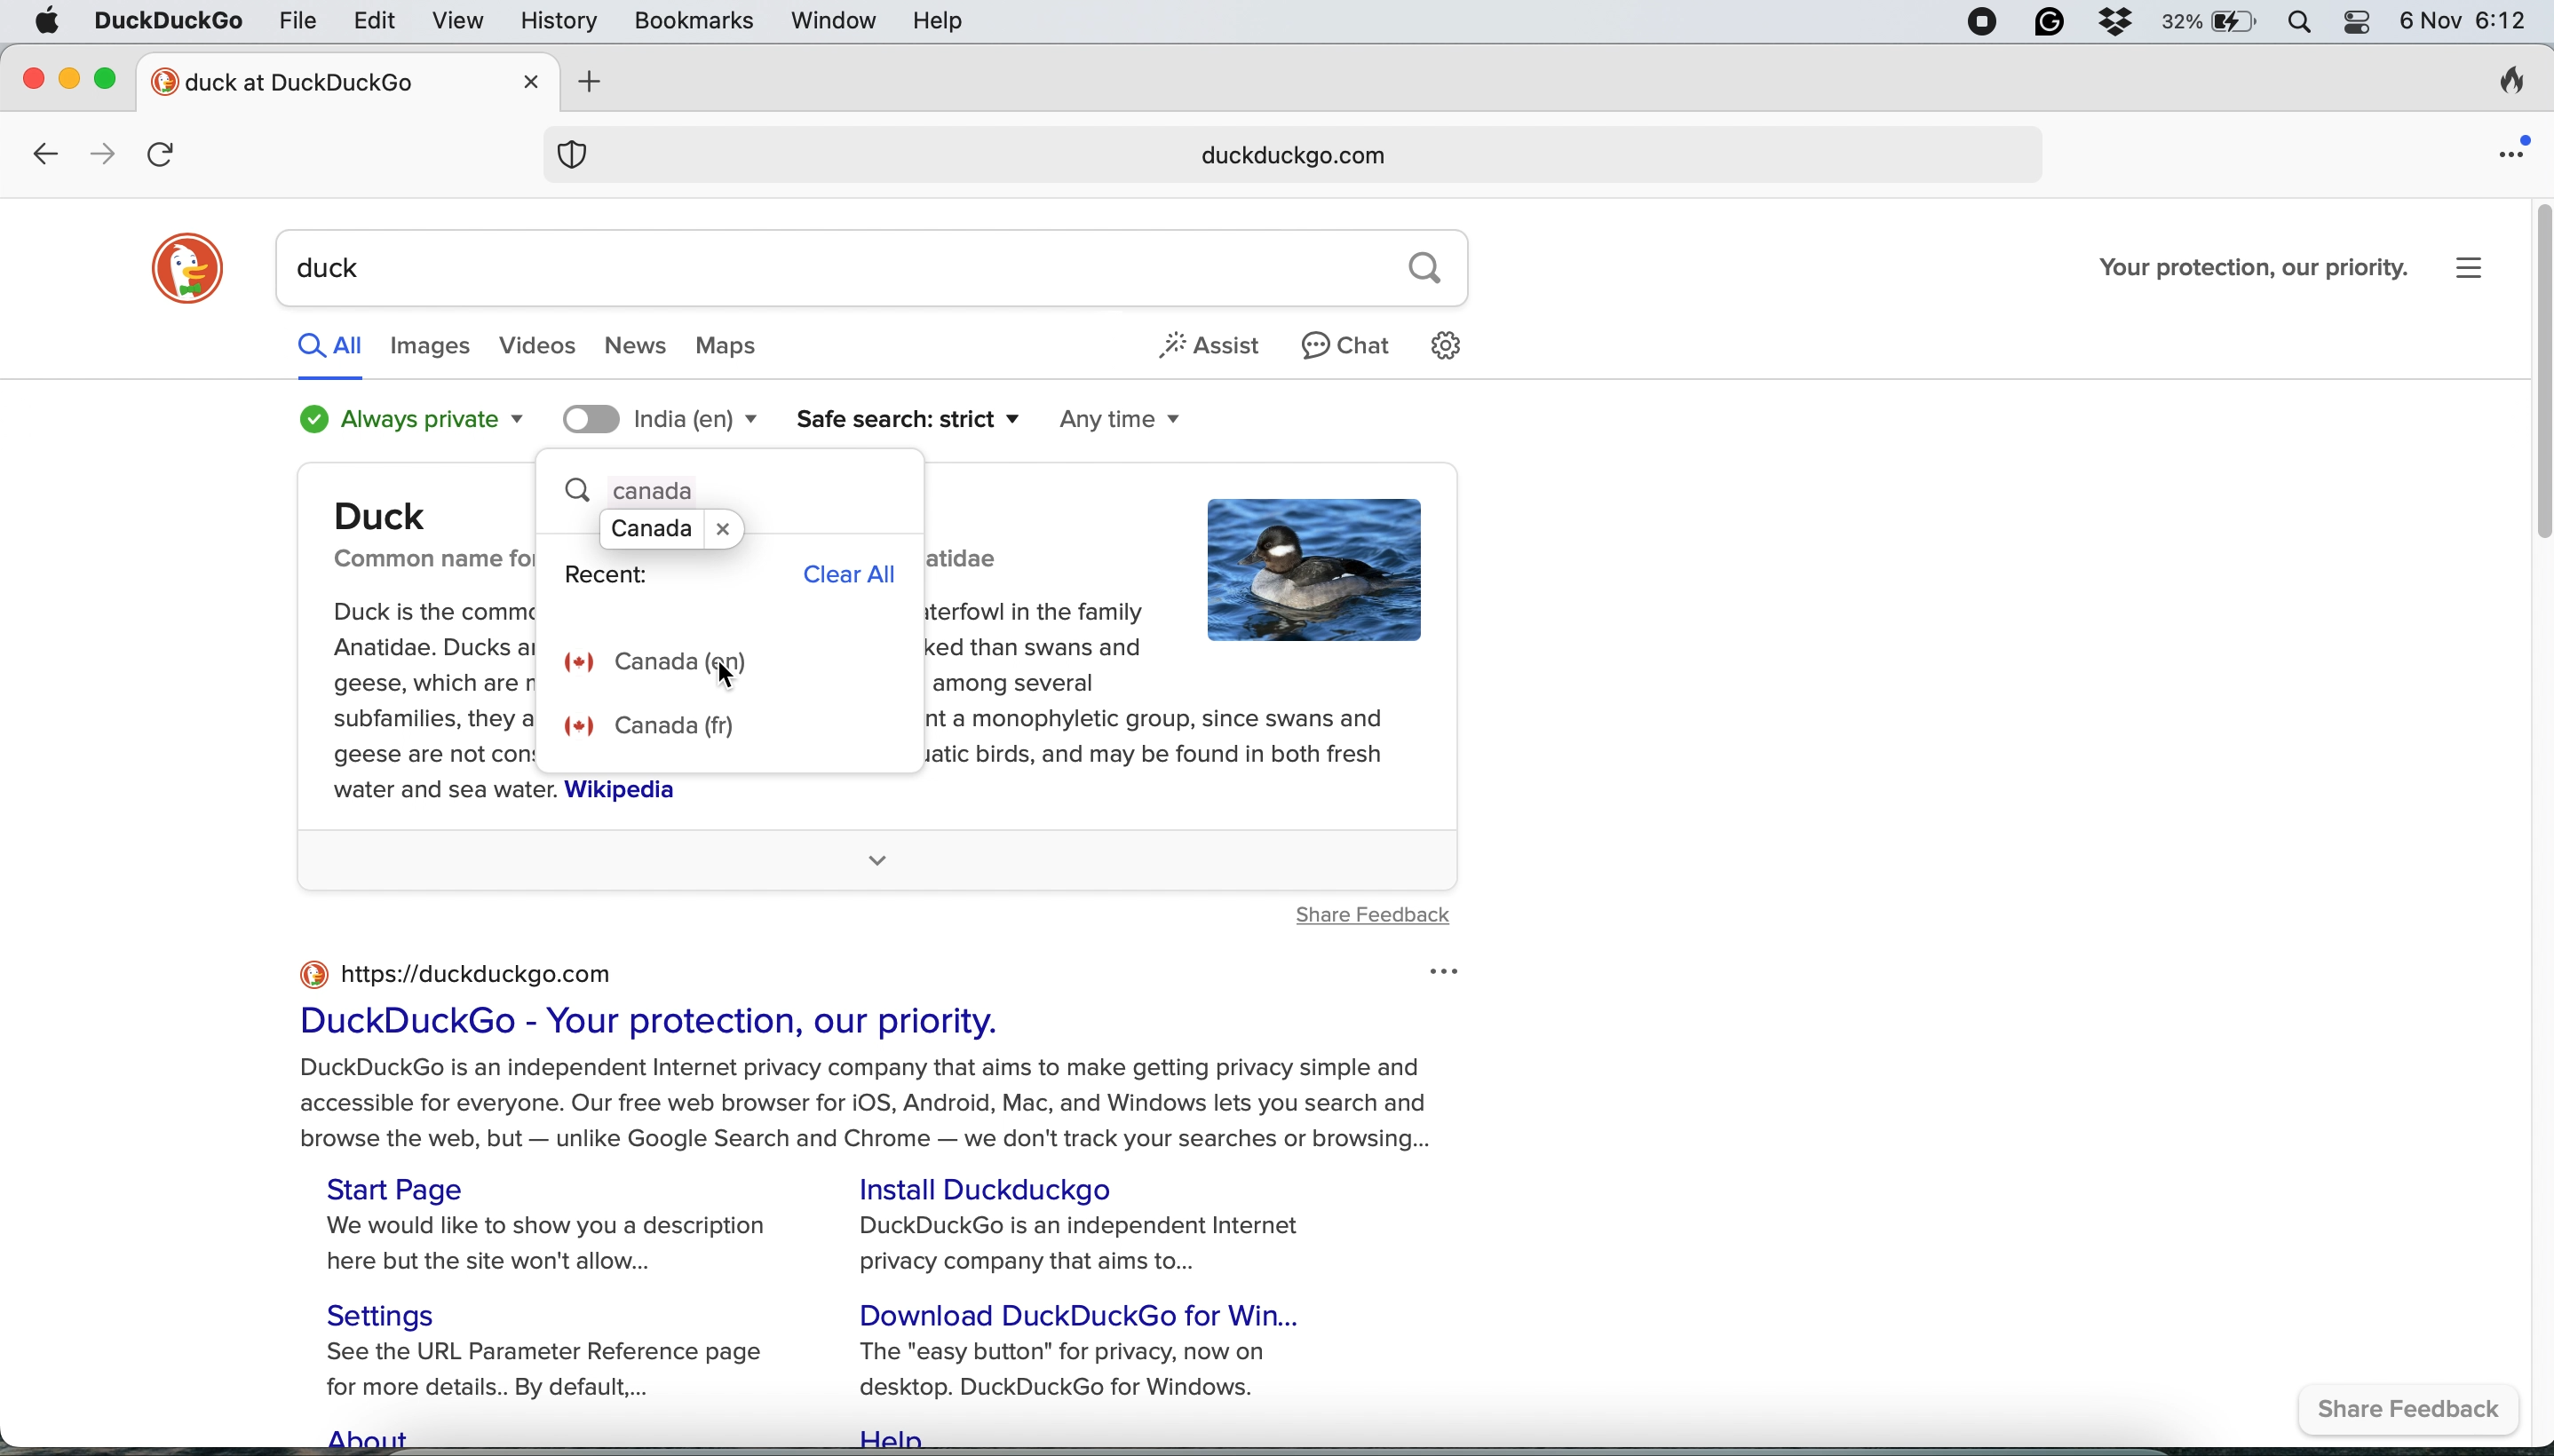 This screenshot has height=1456, width=2554. Describe the element at coordinates (1287, 157) in the screenshot. I see `duckduckgo.com` at that location.